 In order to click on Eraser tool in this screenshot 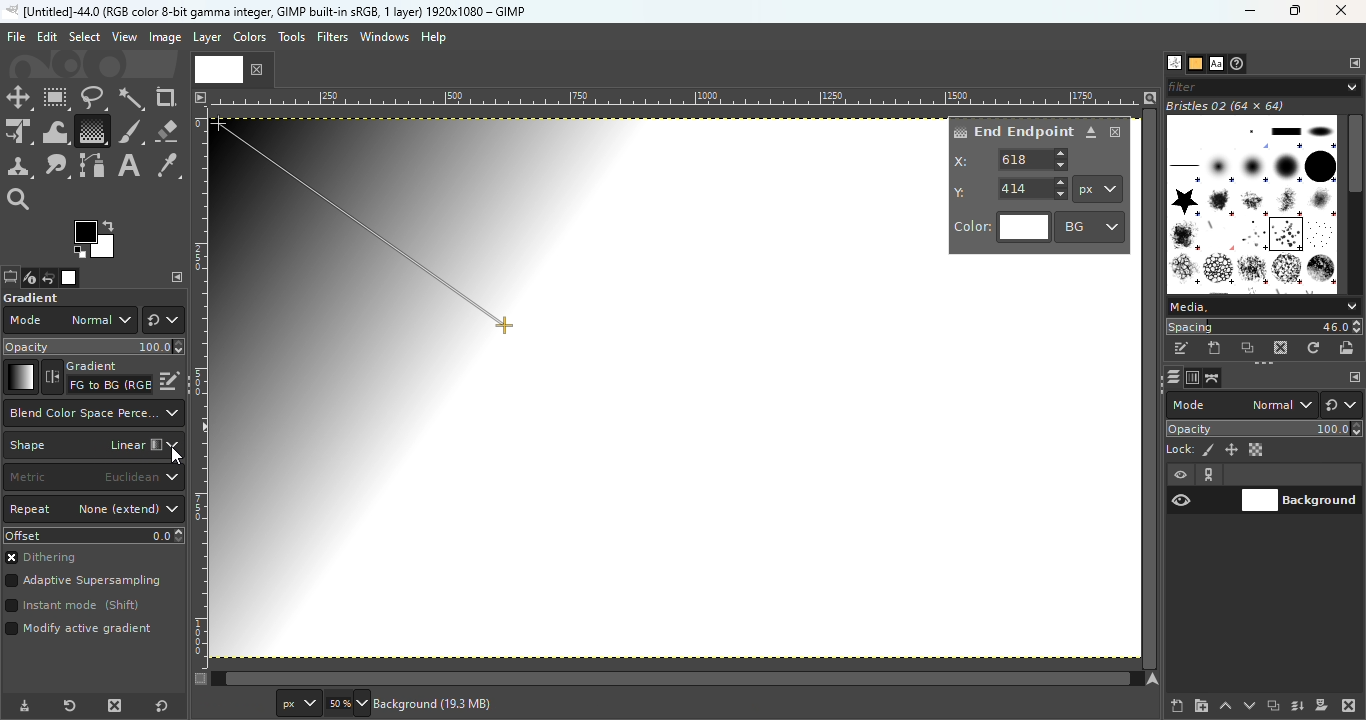, I will do `click(166, 127)`.